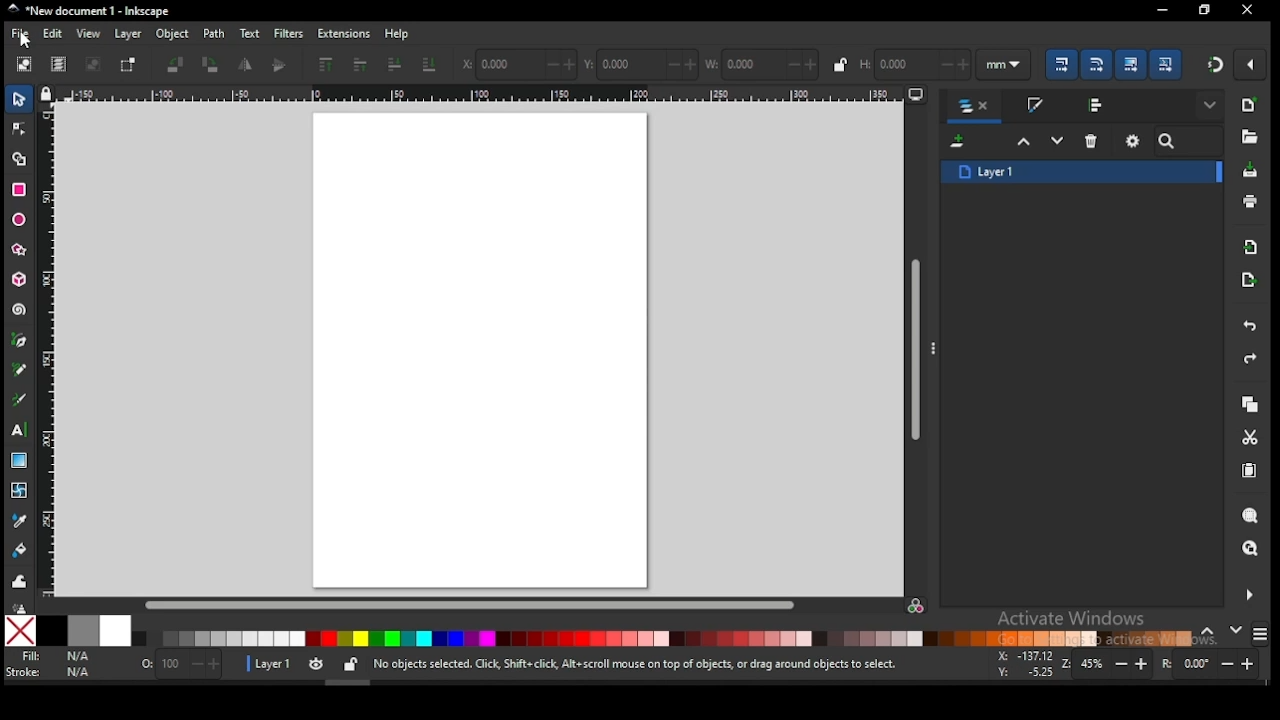 Image resolution: width=1280 pixels, height=720 pixels. Describe the element at coordinates (1082, 171) in the screenshot. I see `layer 1` at that location.